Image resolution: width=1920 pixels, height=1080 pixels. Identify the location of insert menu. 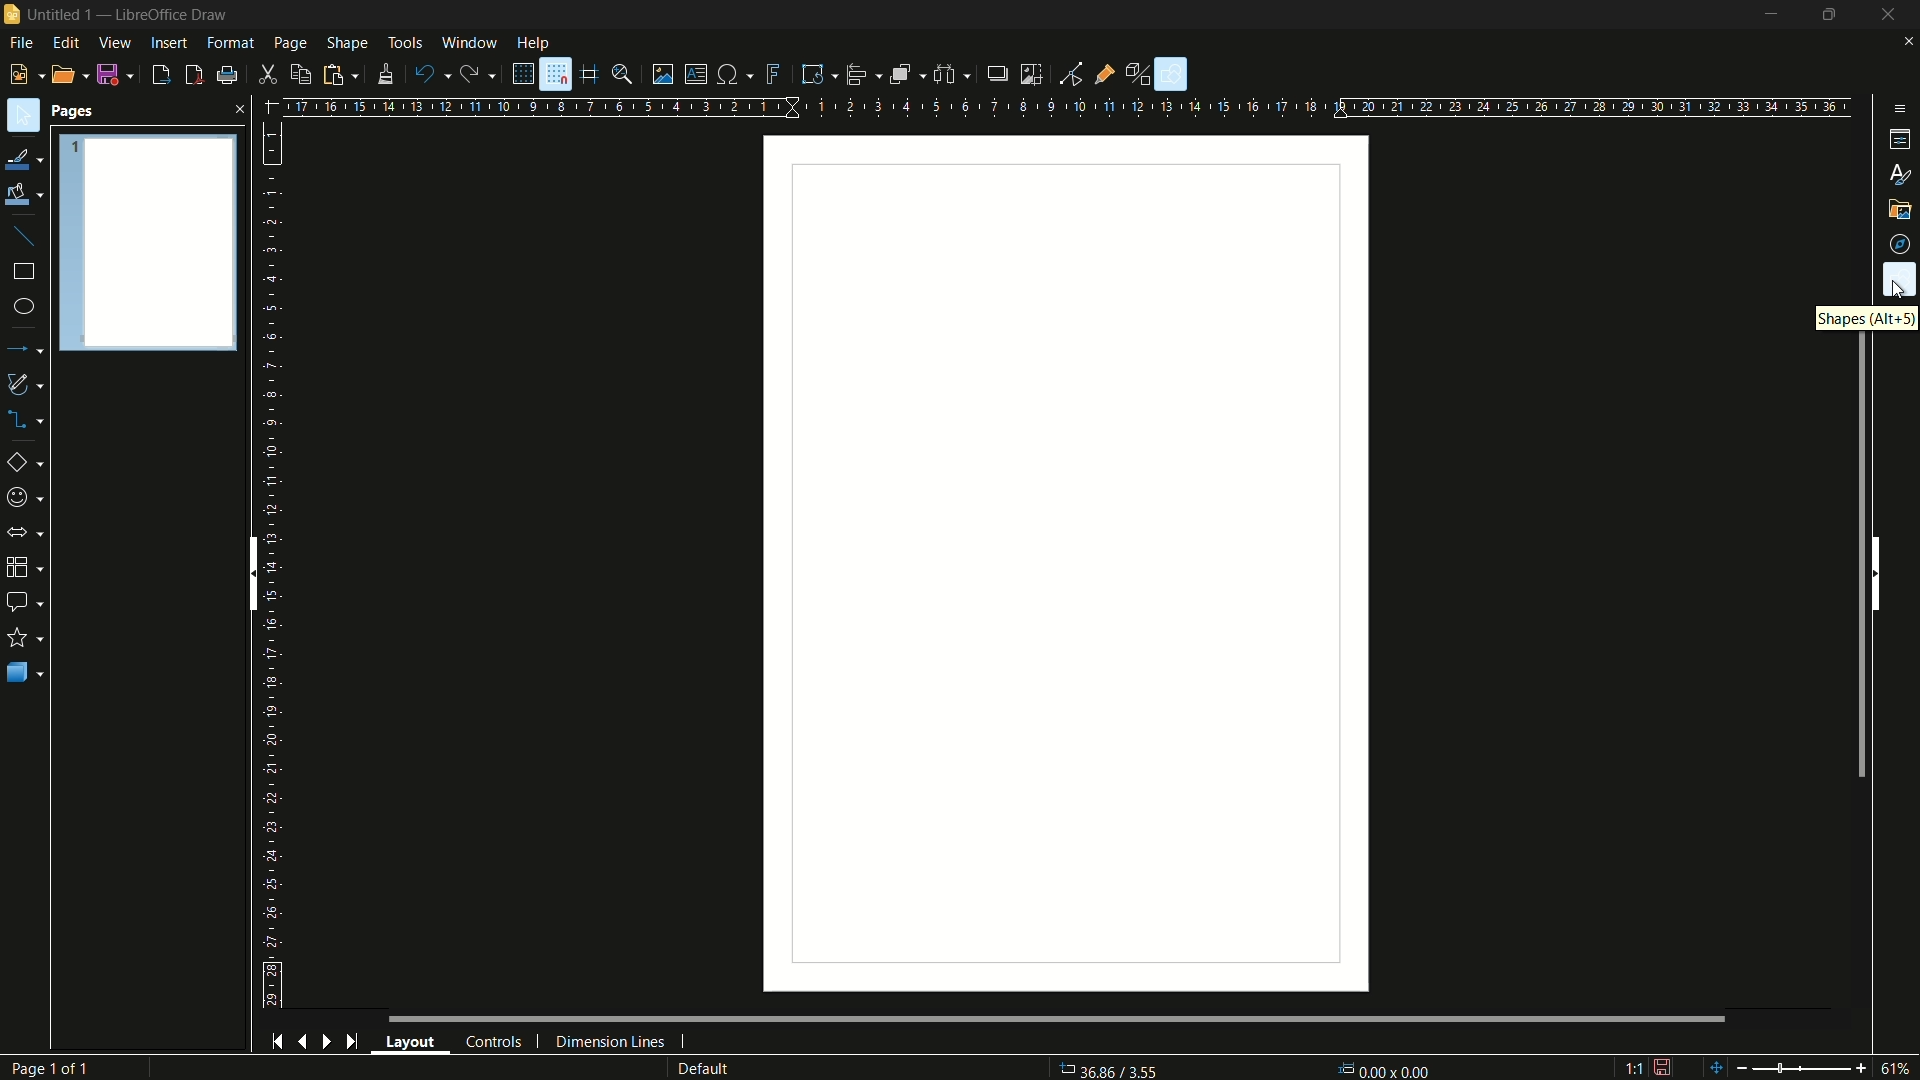
(169, 42).